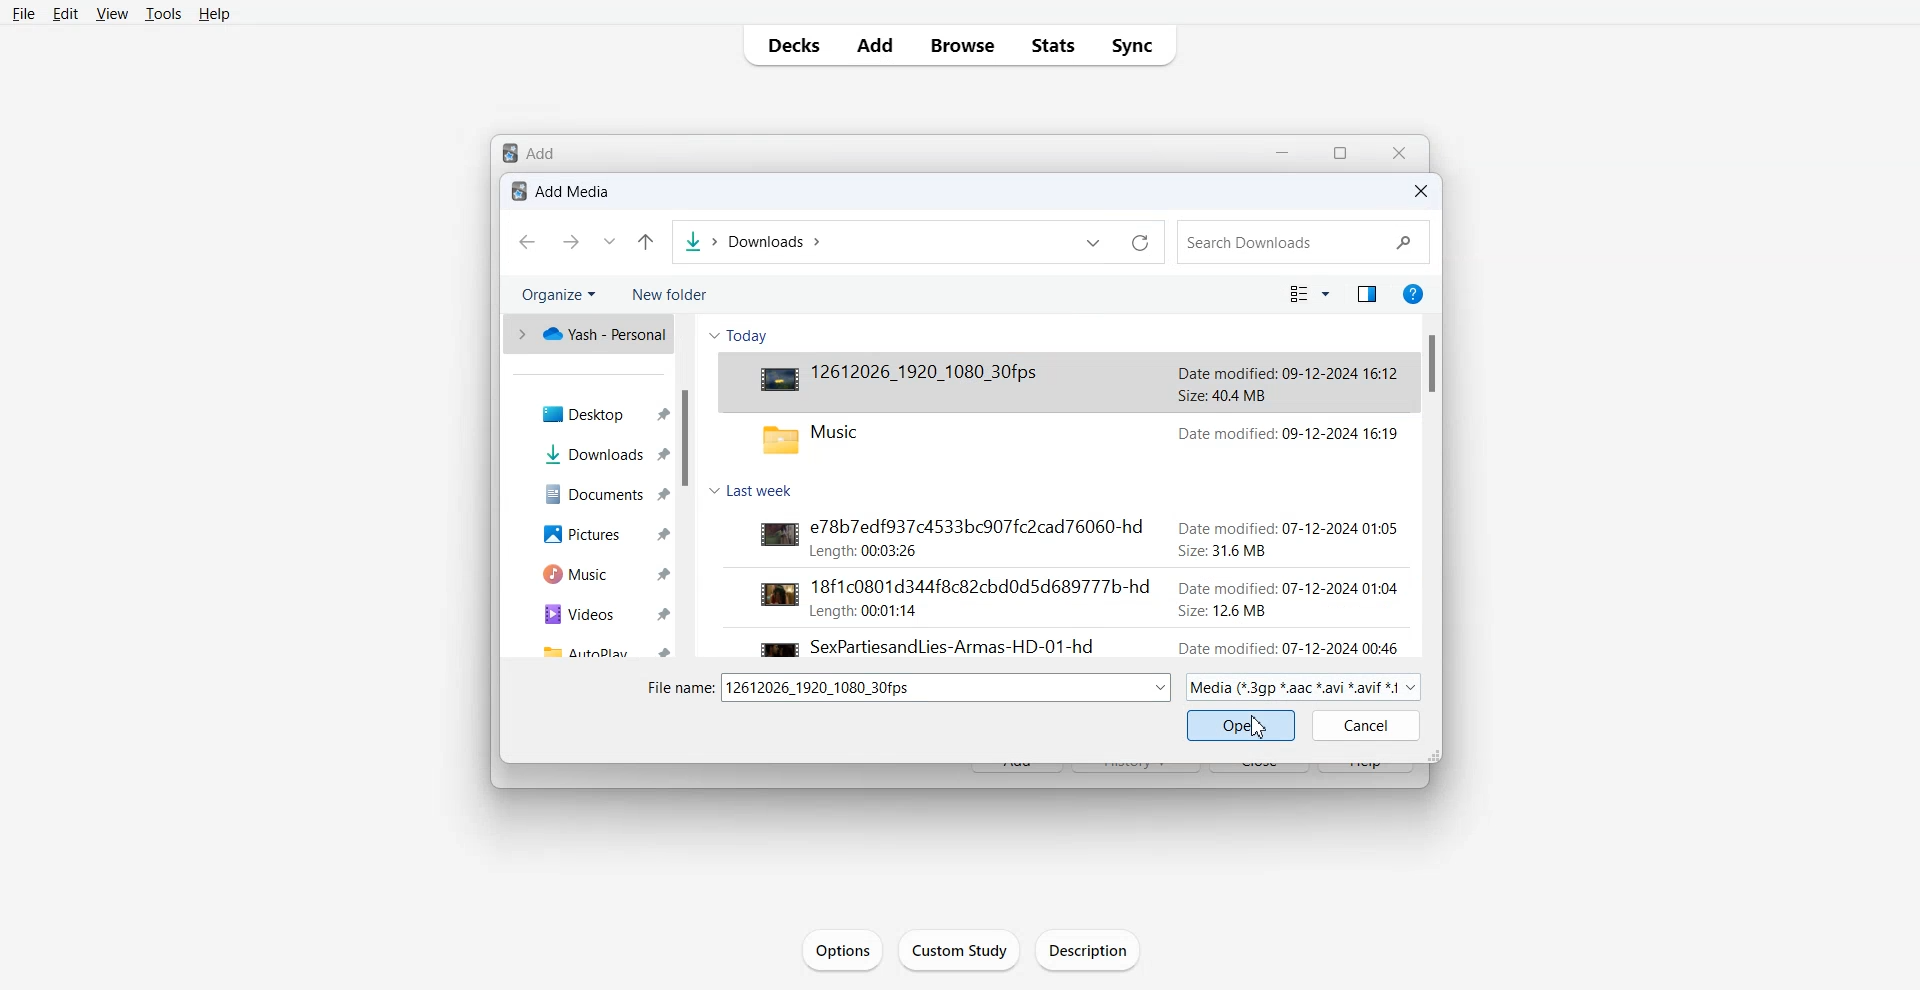 The width and height of the screenshot is (1920, 990). What do you see at coordinates (568, 192) in the screenshot?
I see `Text` at bounding box center [568, 192].